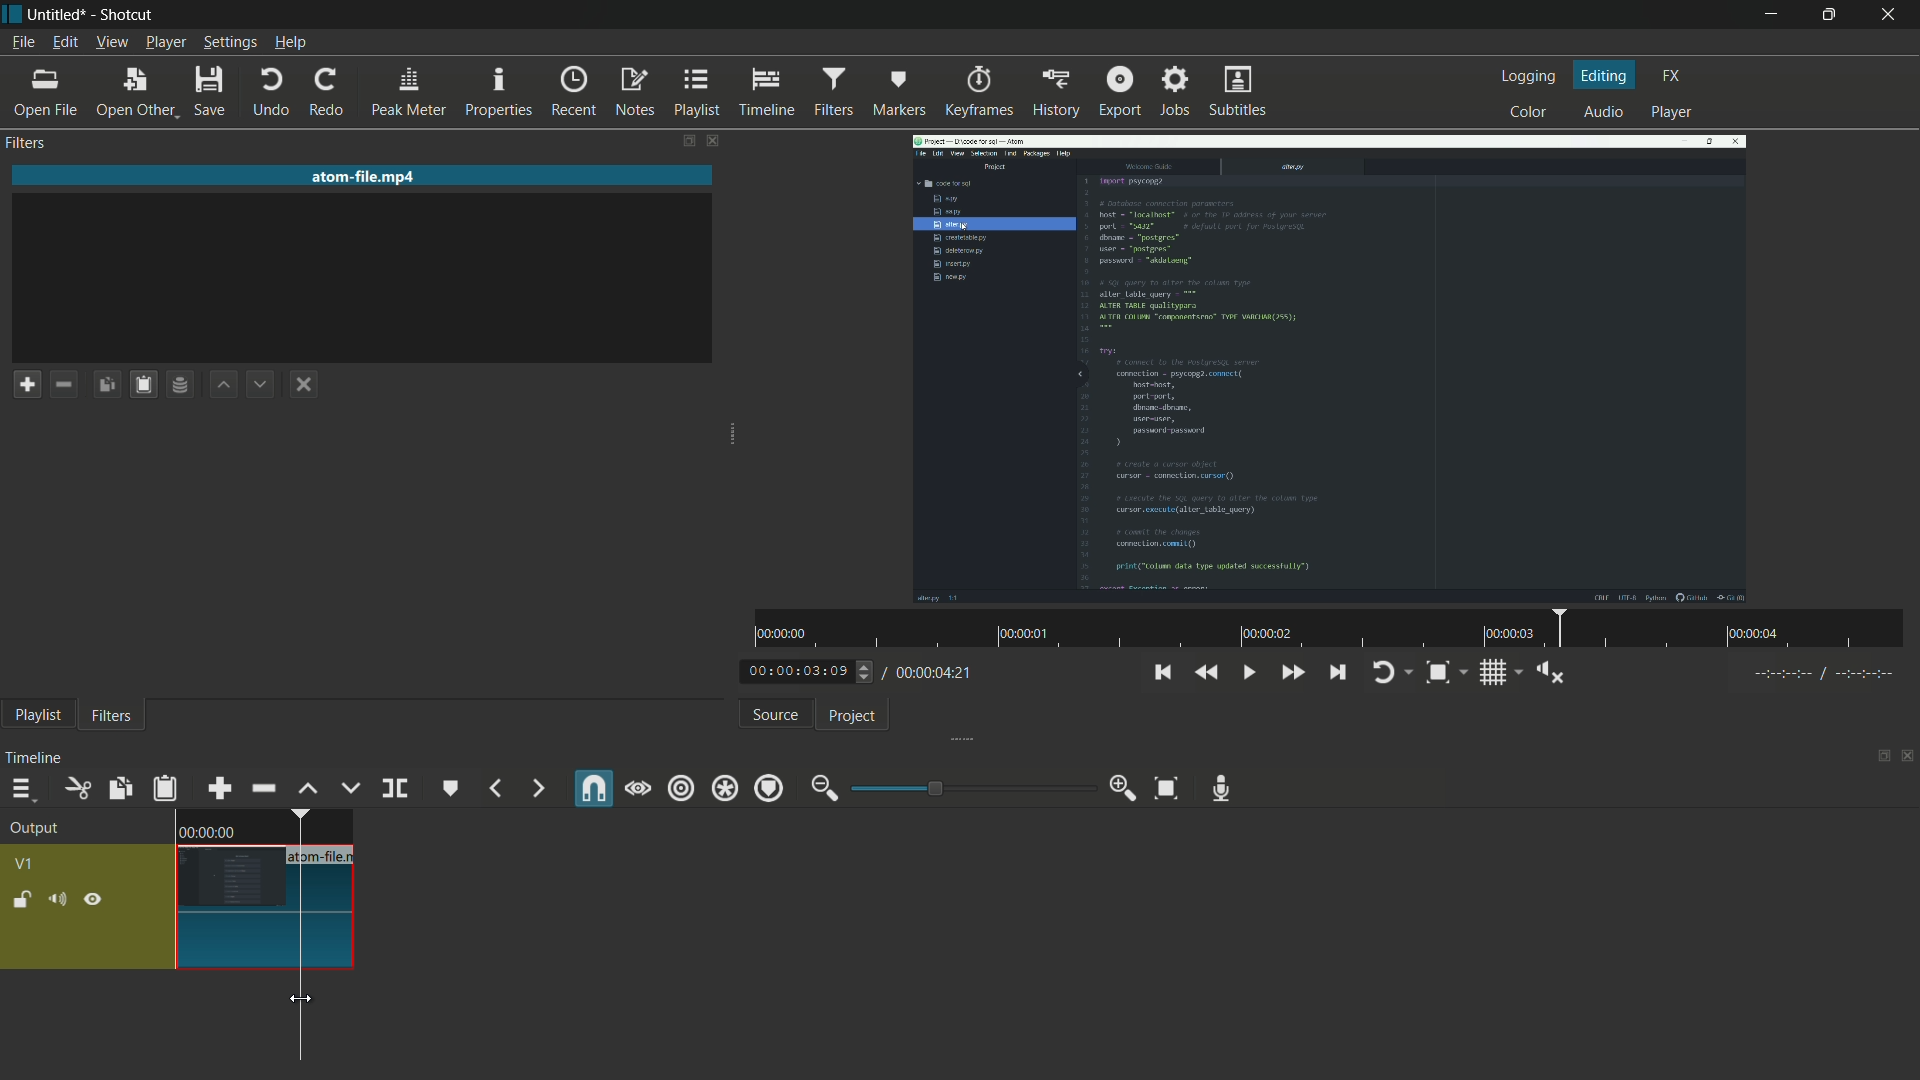 This screenshot has height=1080, width=1920. Describe the element at coordinates (799, 670) in the screenshot. I see `current time` at that location.